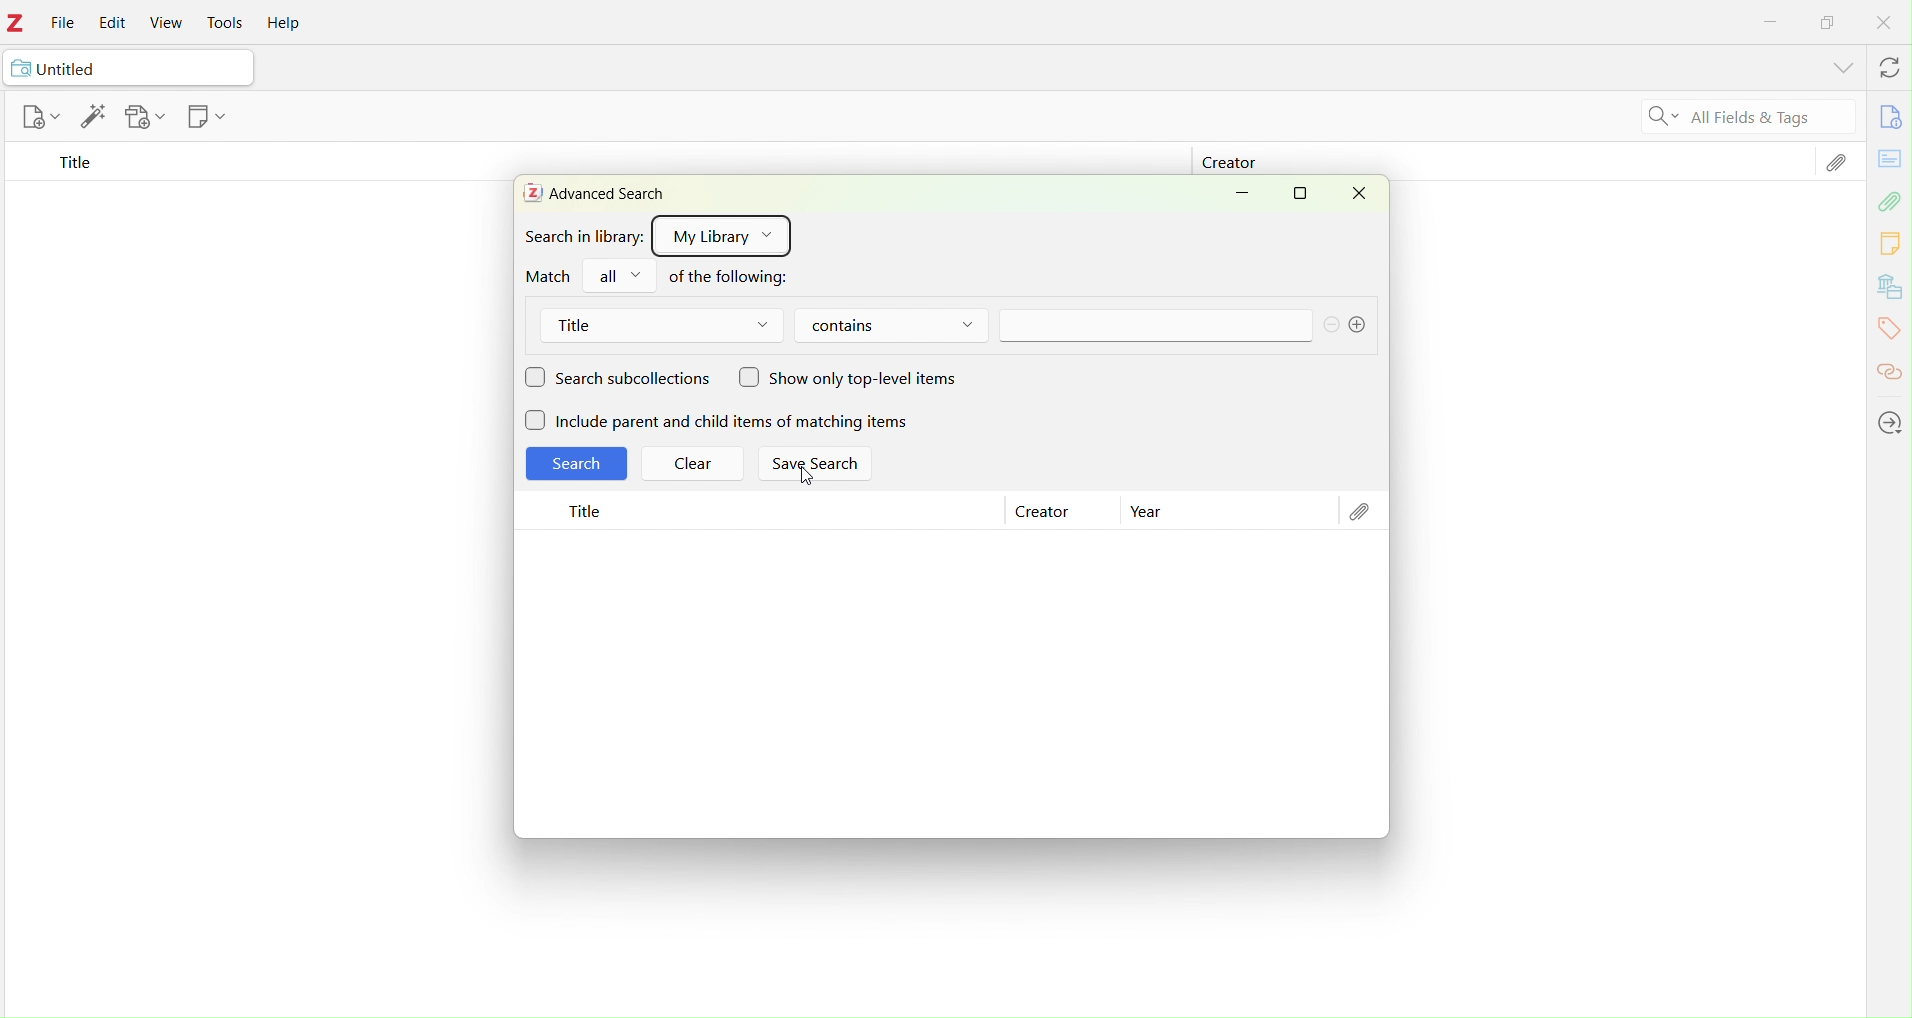 The height and width of the screenshot is (1018, 1912). Describe the element at coordinates (1834, 69) in the screenshot. I see `Dropdown` at that location.